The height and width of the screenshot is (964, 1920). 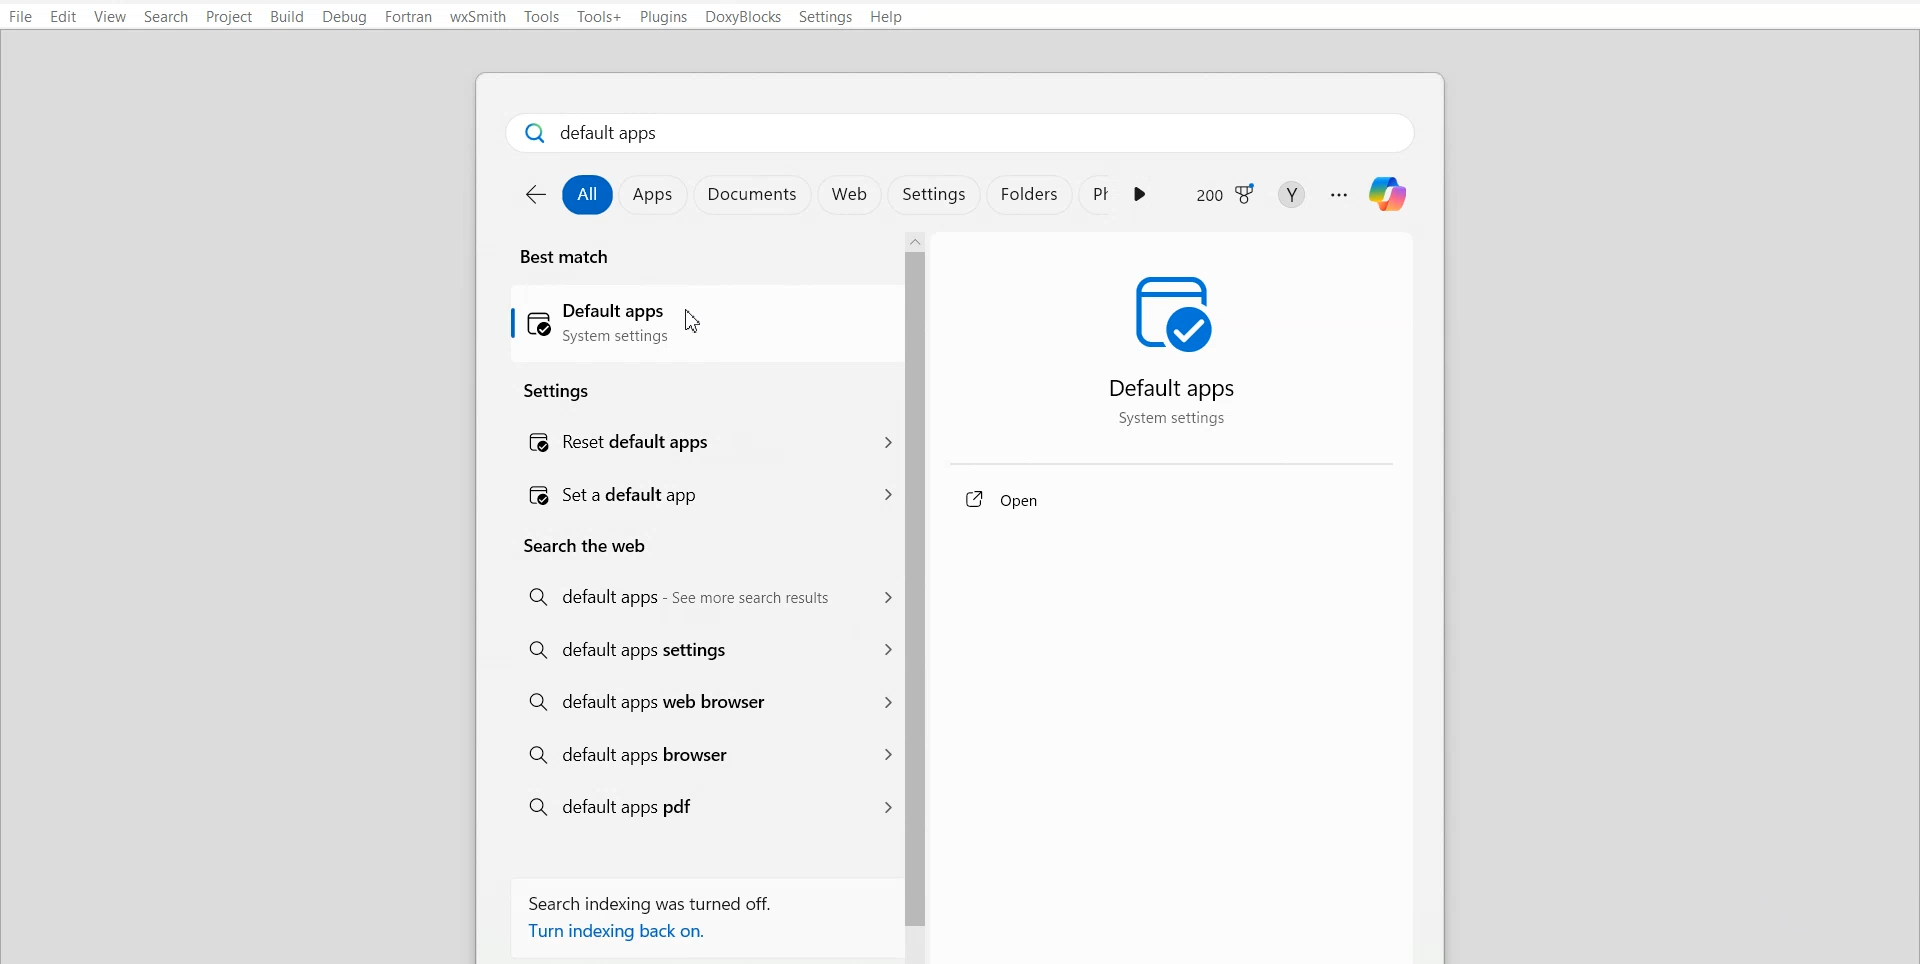 I want to click on Search, so click(x=166, y=17).